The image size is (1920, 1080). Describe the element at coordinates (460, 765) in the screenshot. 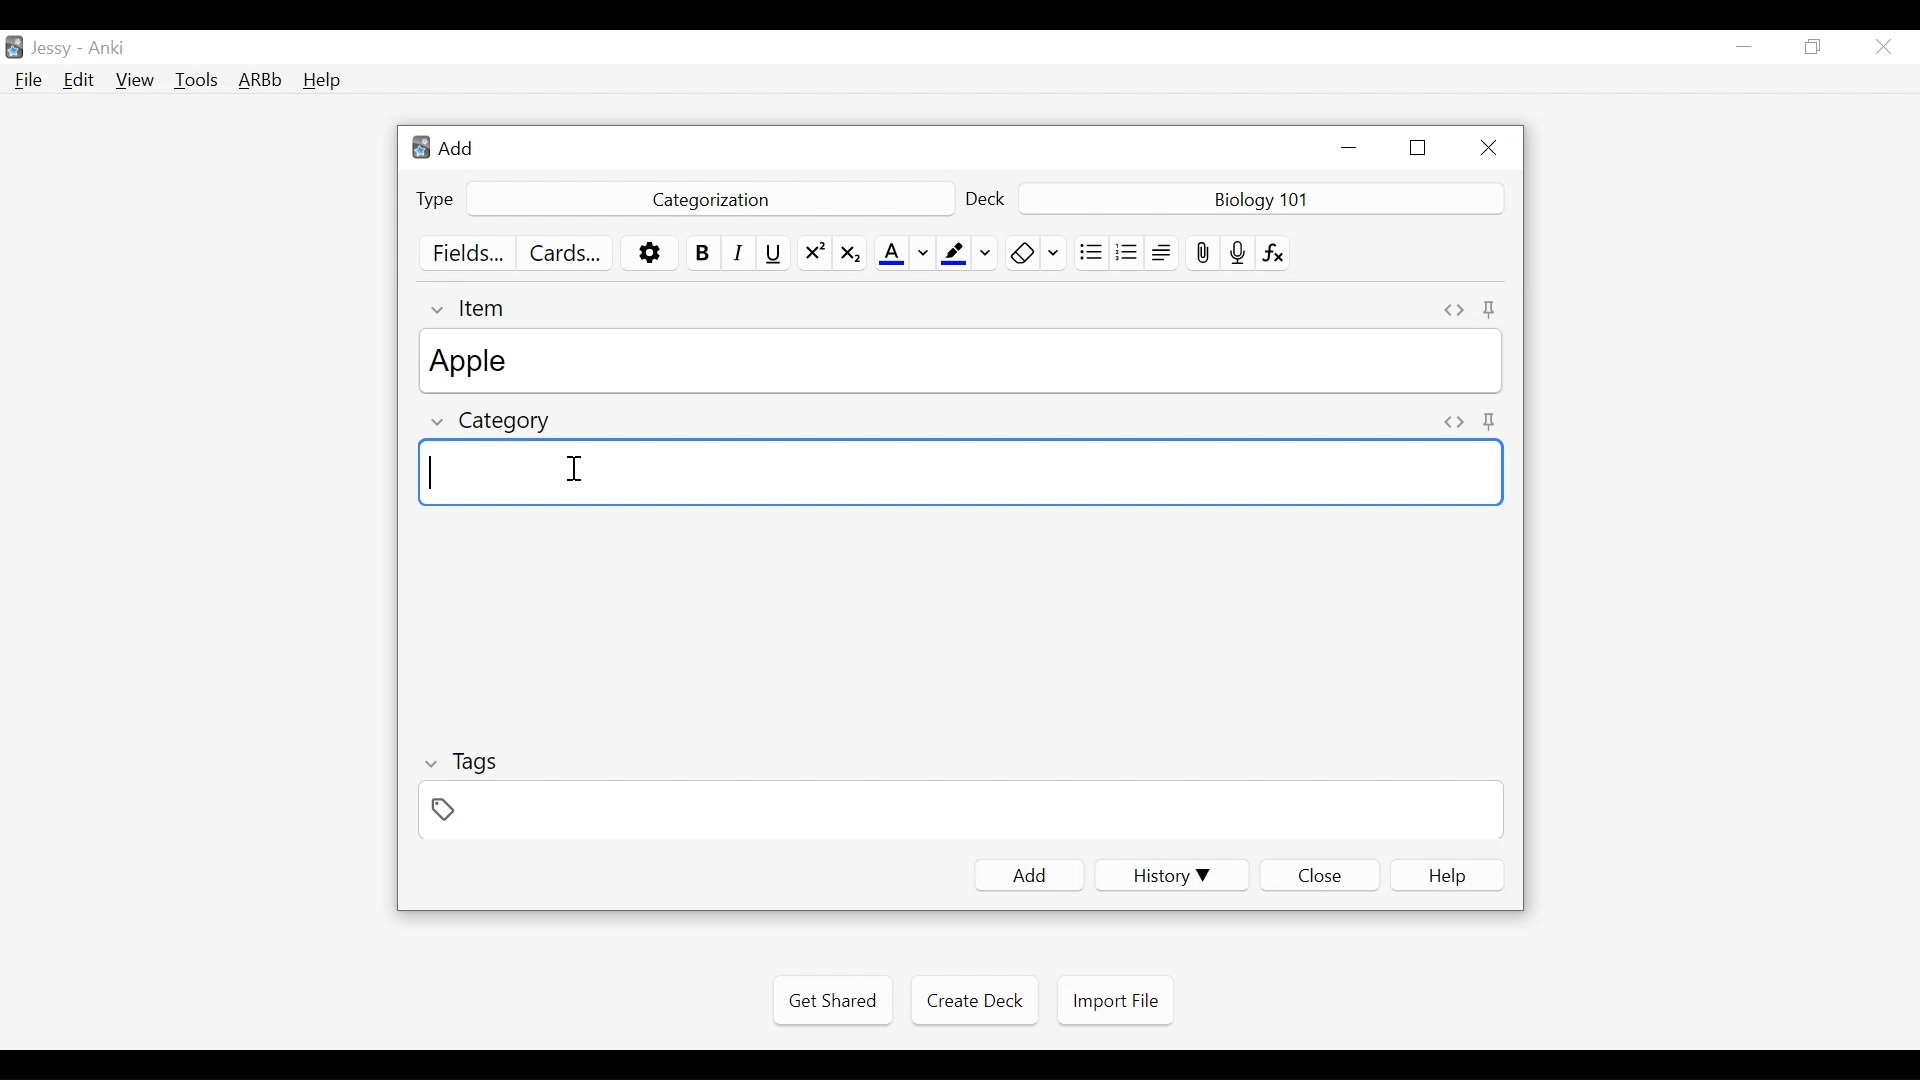

I see `Tags` at that location.